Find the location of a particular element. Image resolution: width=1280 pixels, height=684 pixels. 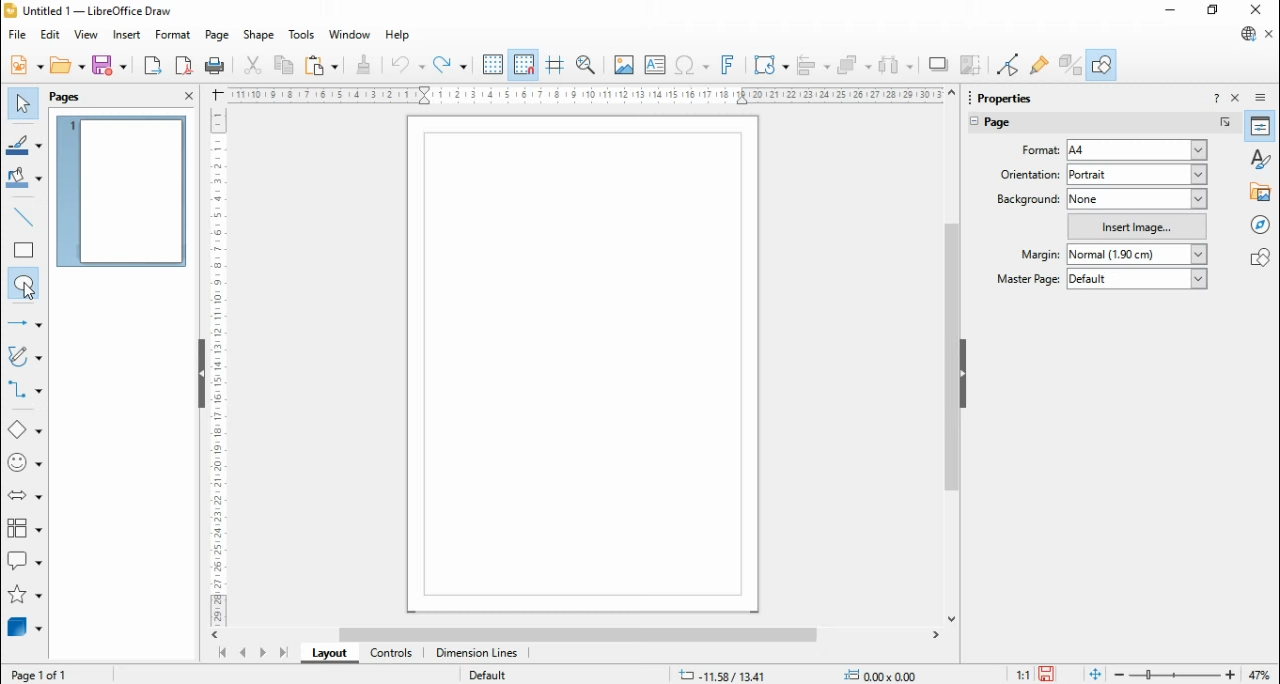

Default  is located at coordinates (1137, 279).